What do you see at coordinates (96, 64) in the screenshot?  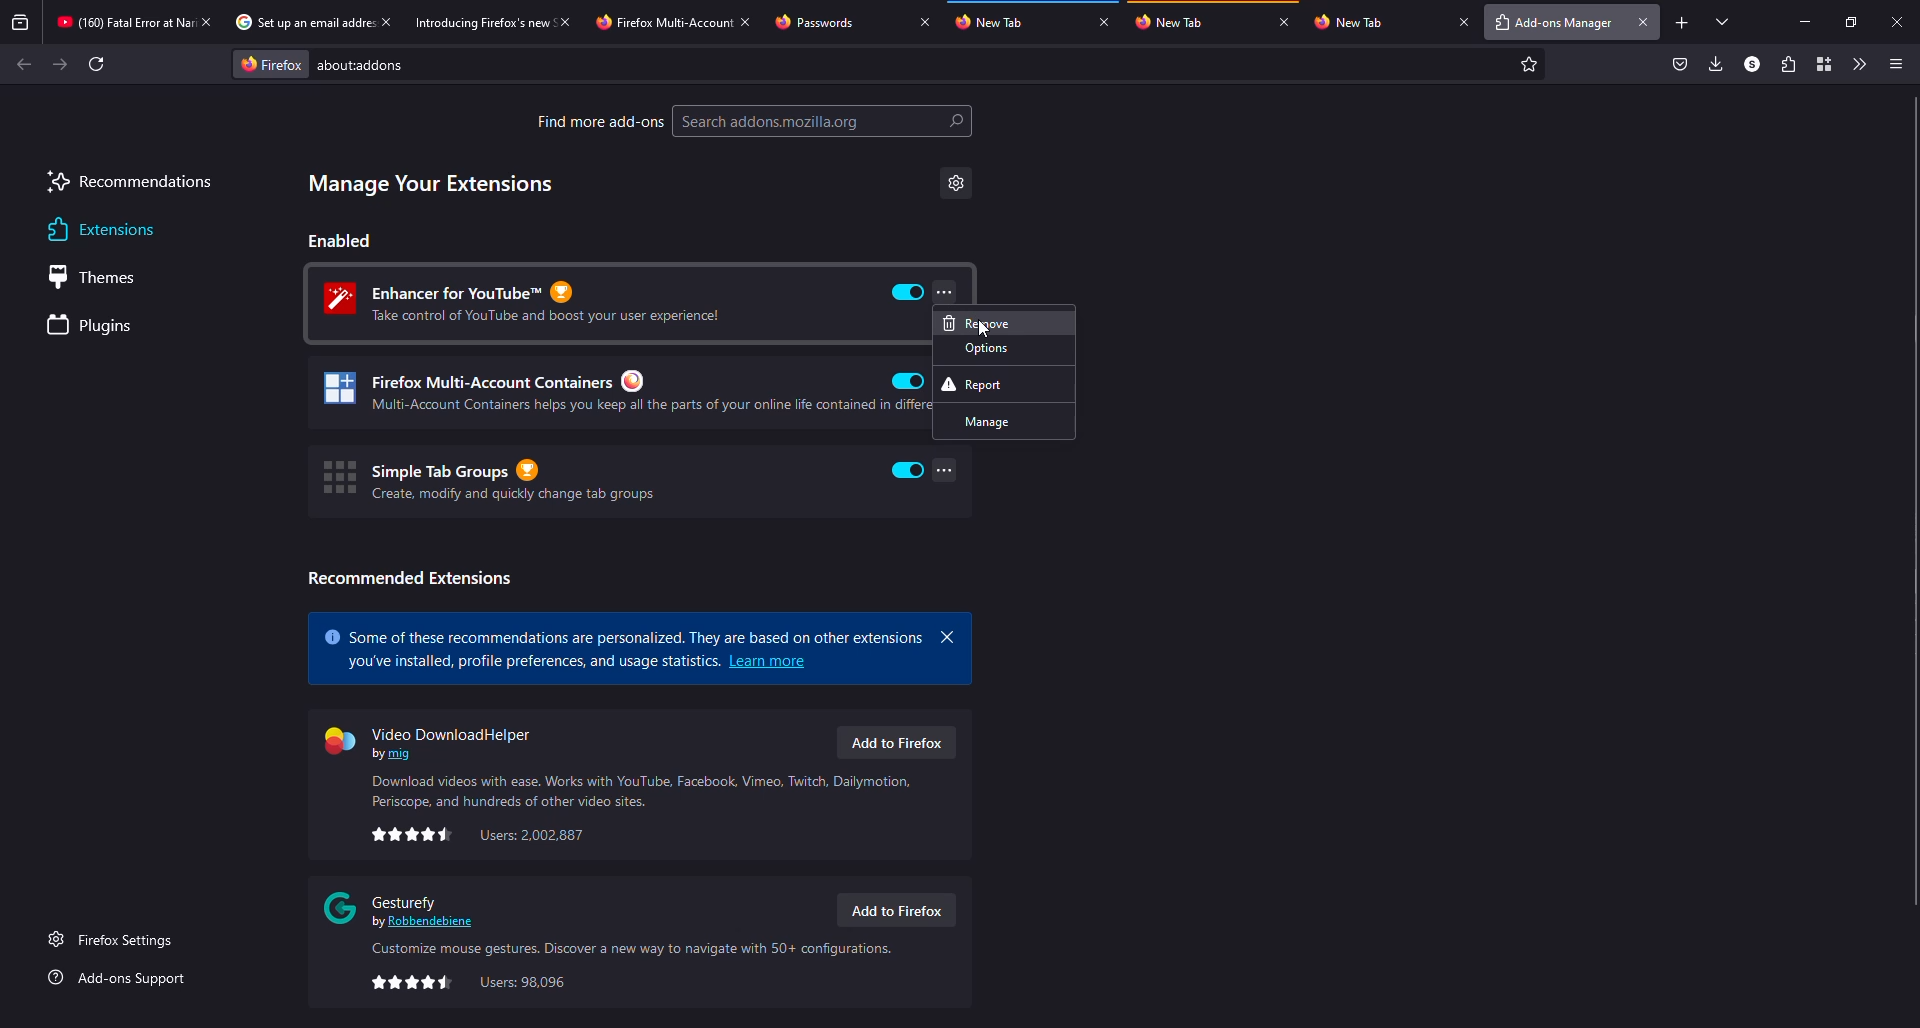 I see `refresh` at bounding box center [96, 64].